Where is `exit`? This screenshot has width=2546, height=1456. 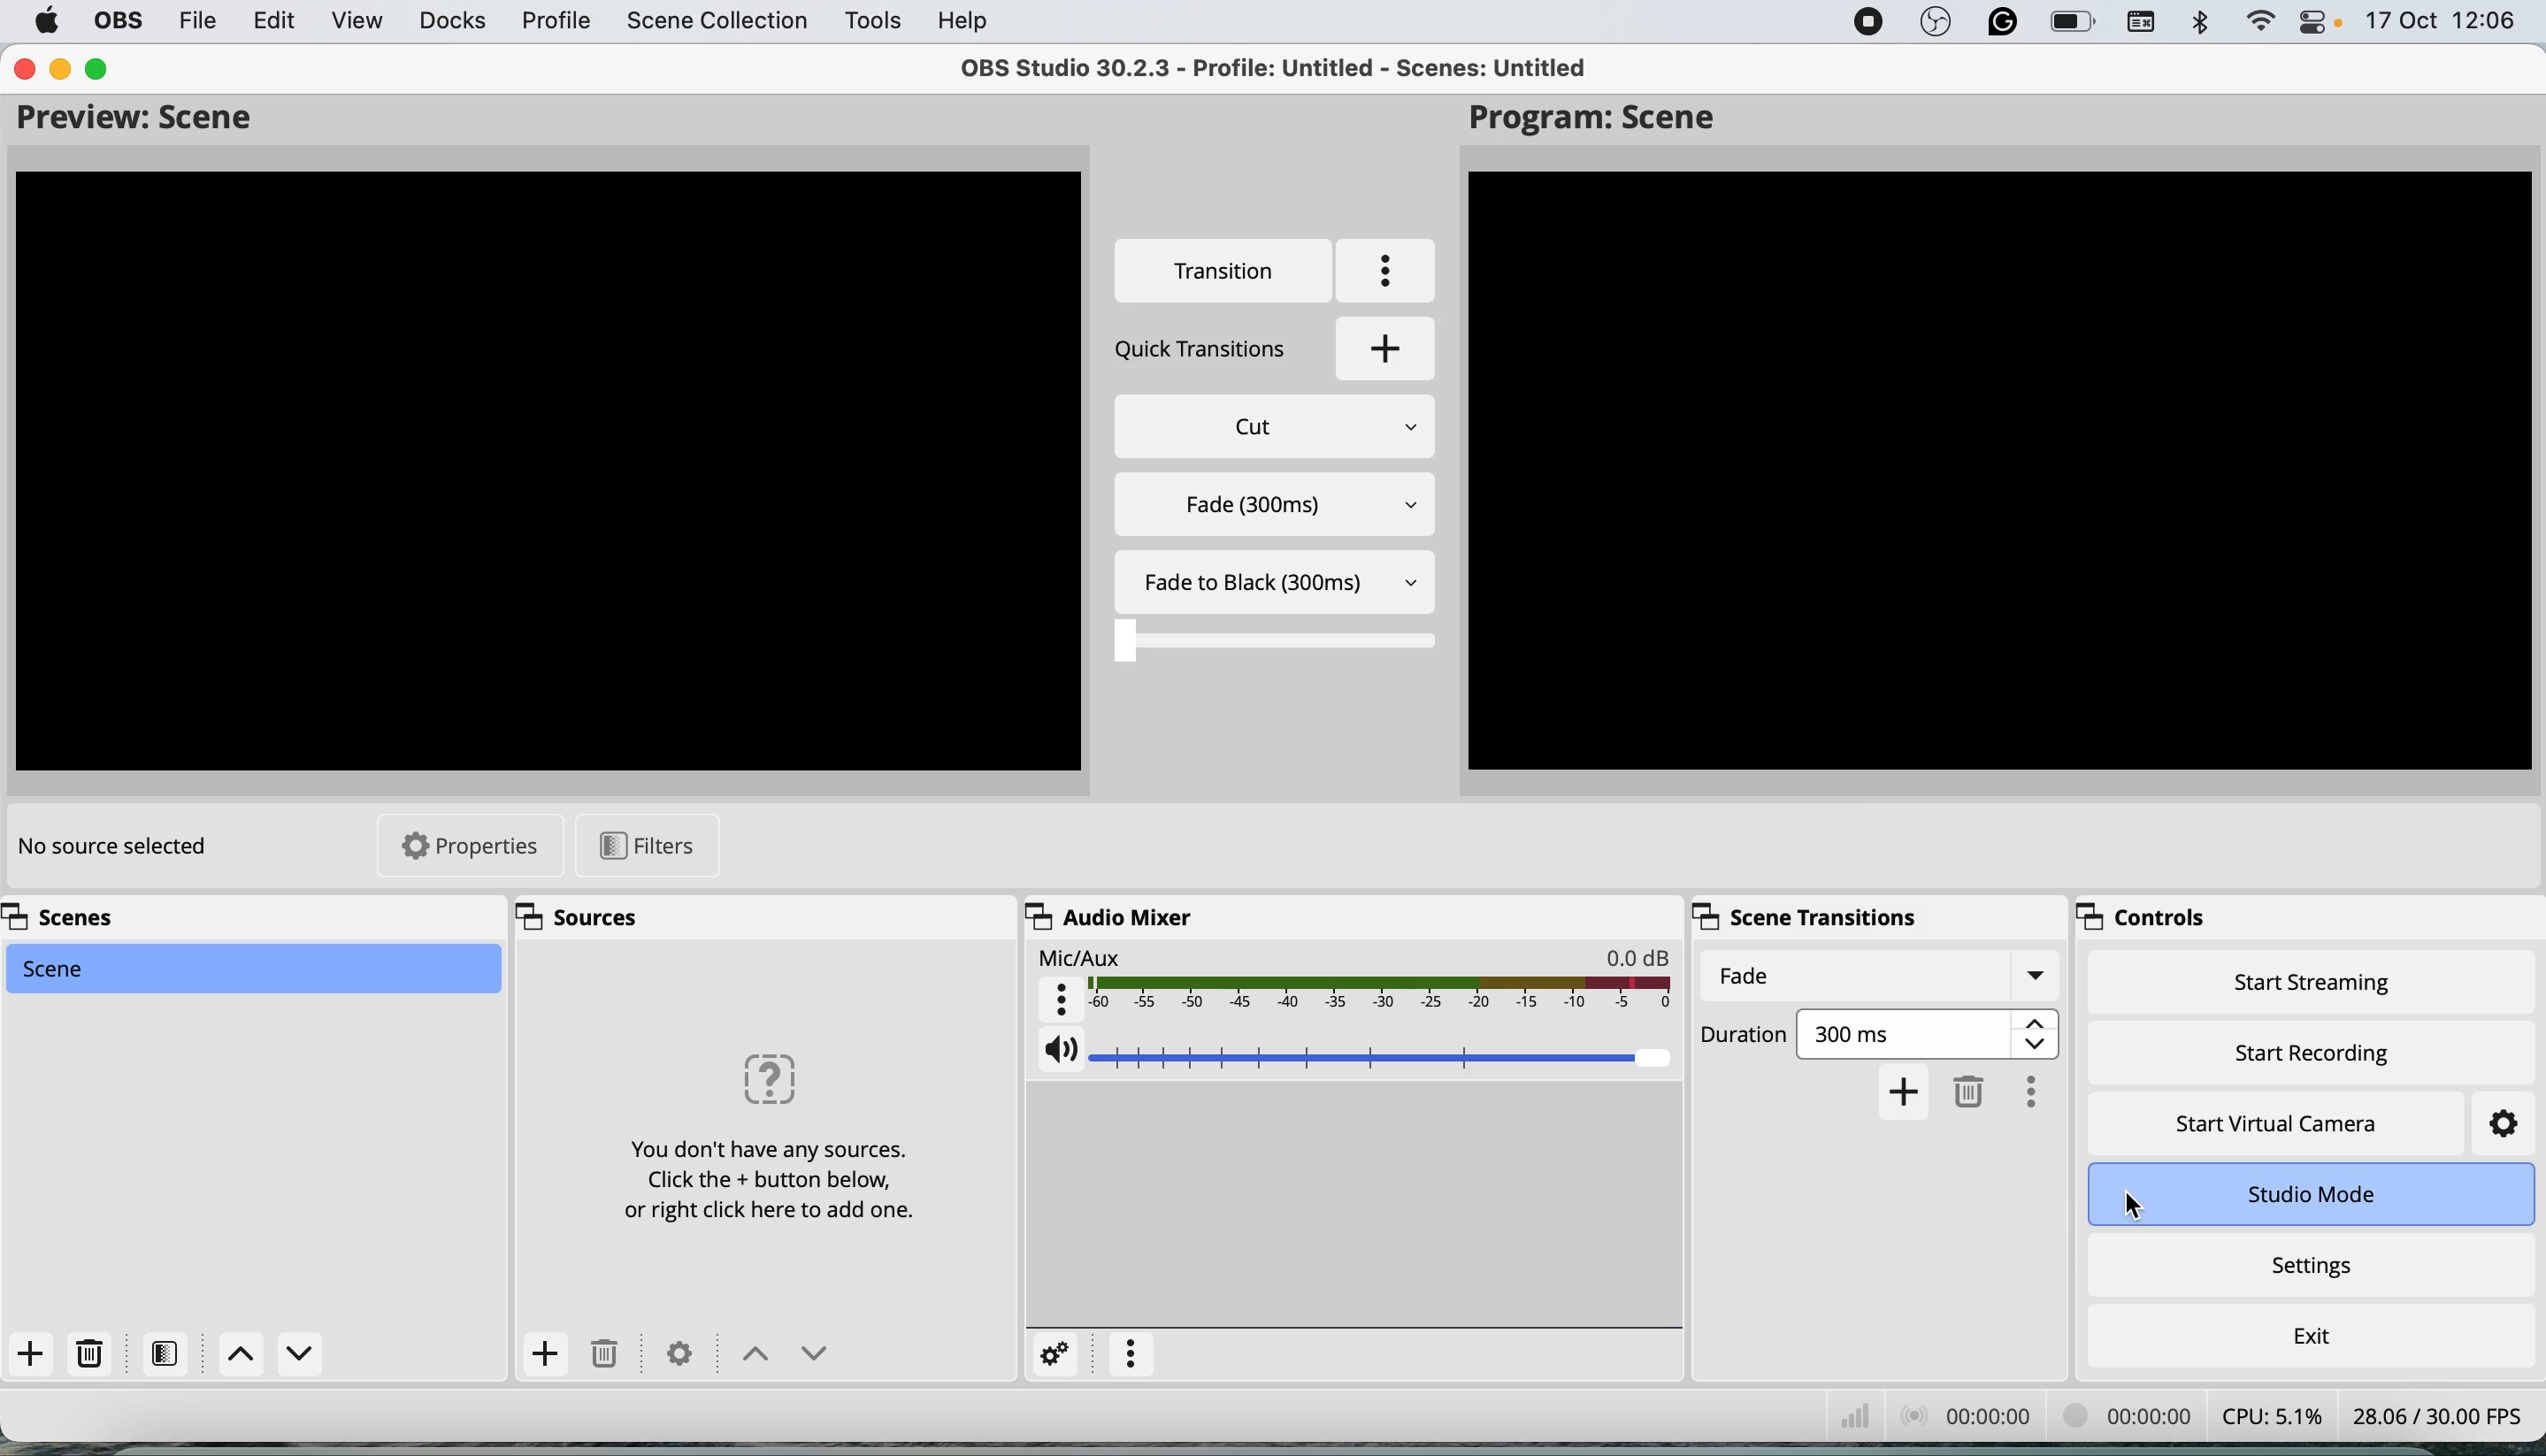 exit is located at coordinates (2314, 1334).